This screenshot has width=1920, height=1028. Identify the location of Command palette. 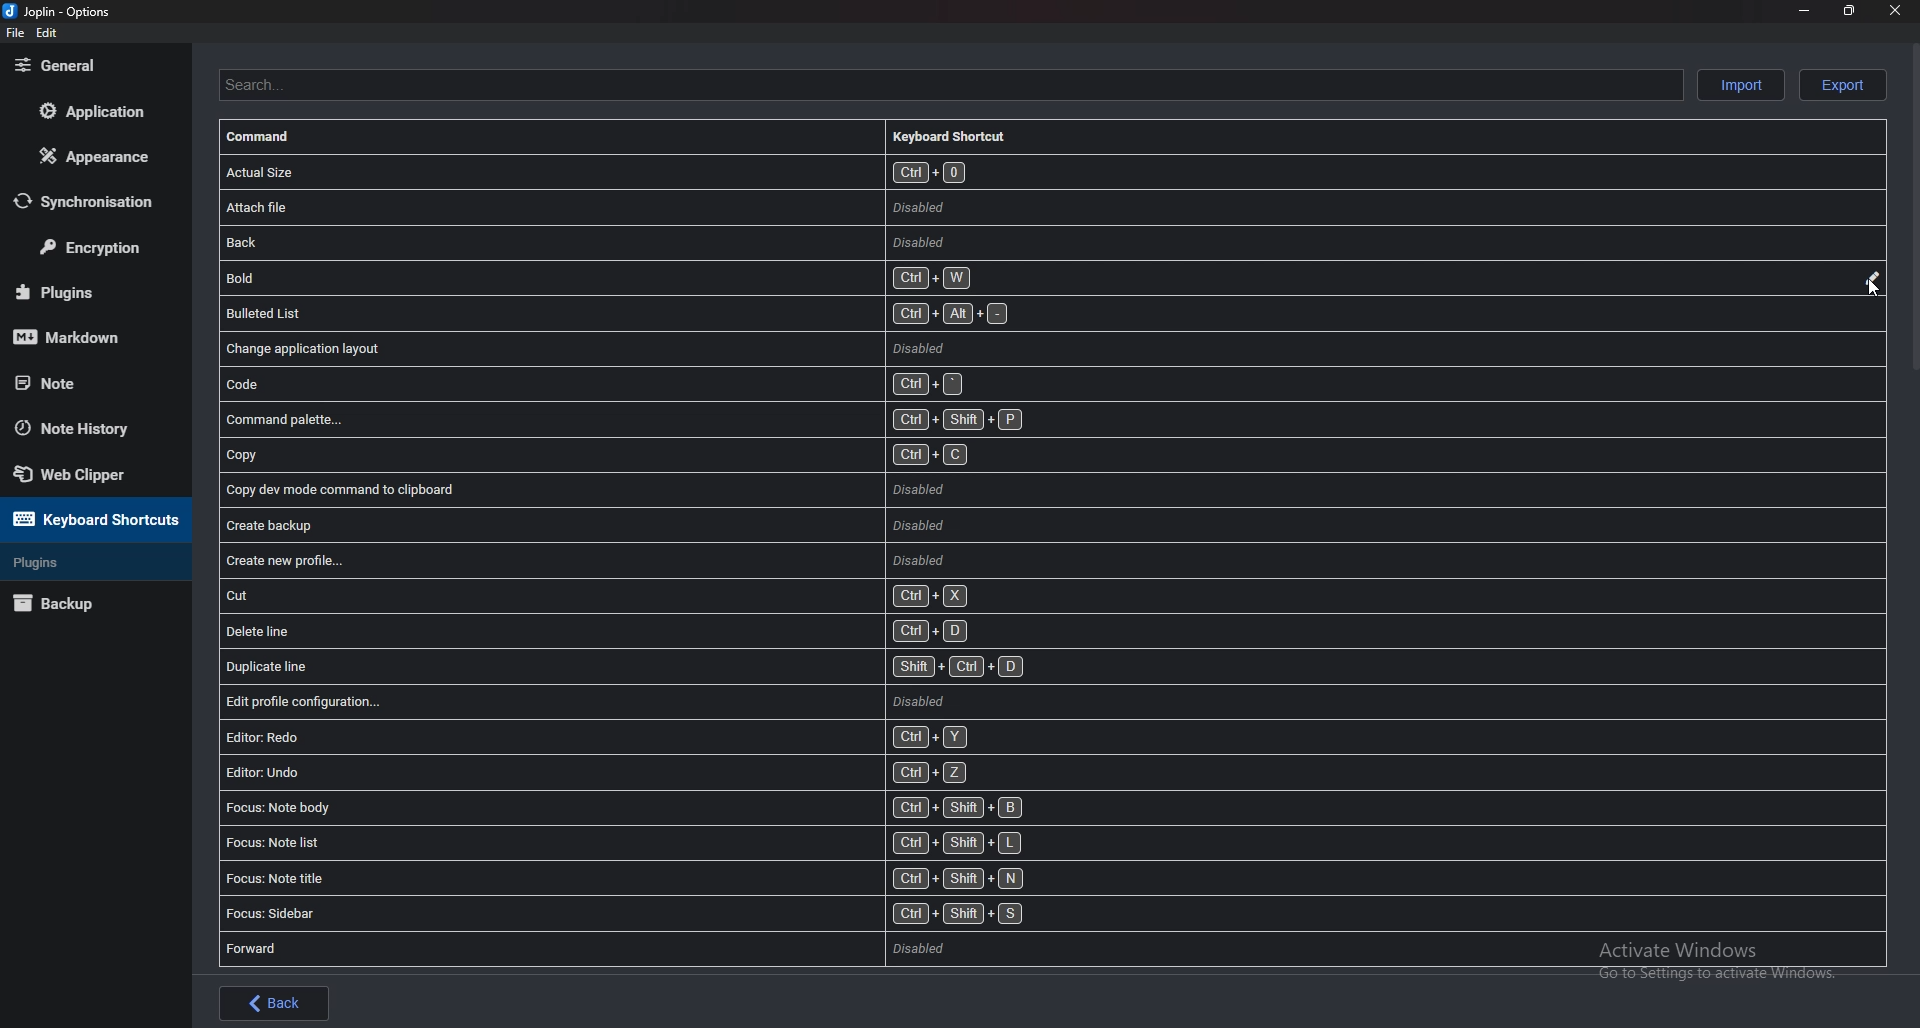
(709, 419).